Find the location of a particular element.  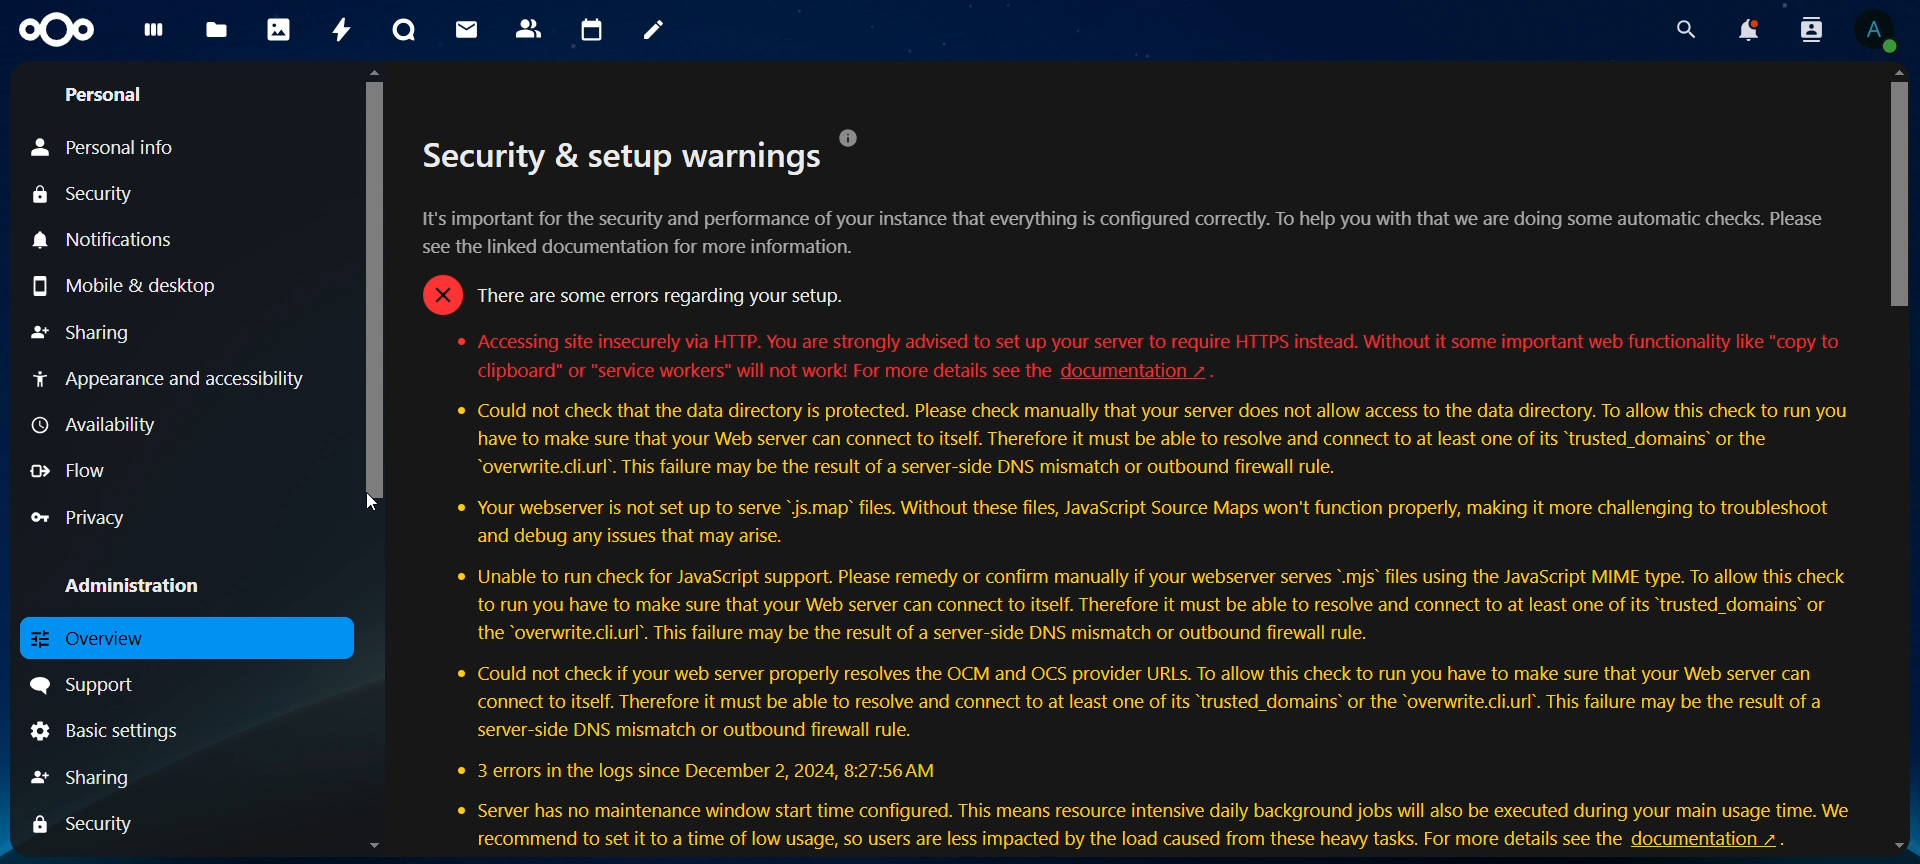

notifications is located at coordinates (1747, 30).